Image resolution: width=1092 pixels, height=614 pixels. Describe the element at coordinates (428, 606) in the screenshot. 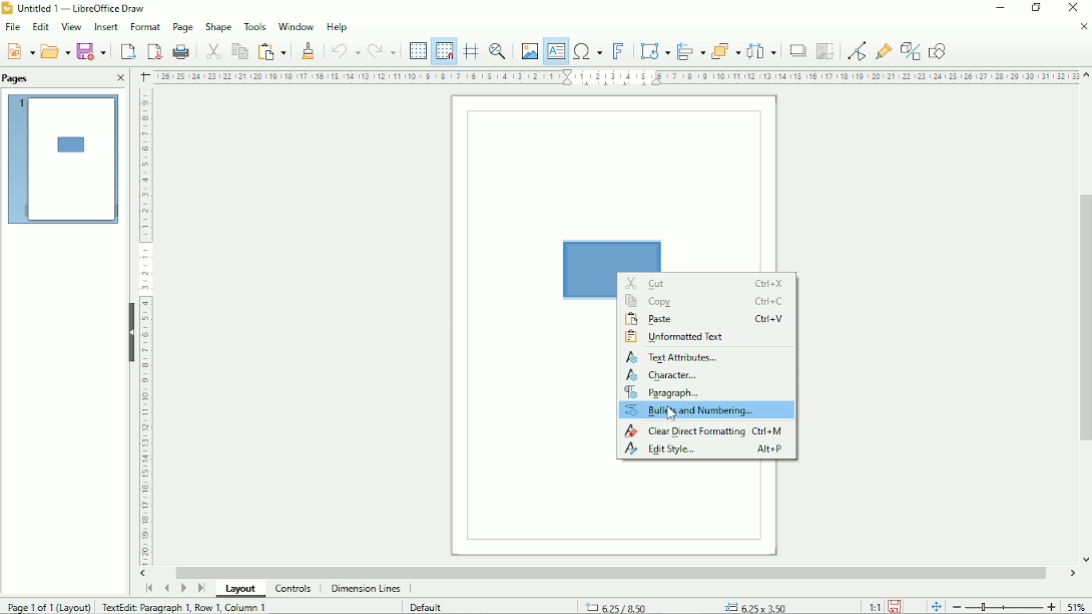

I see `Default` at that location.